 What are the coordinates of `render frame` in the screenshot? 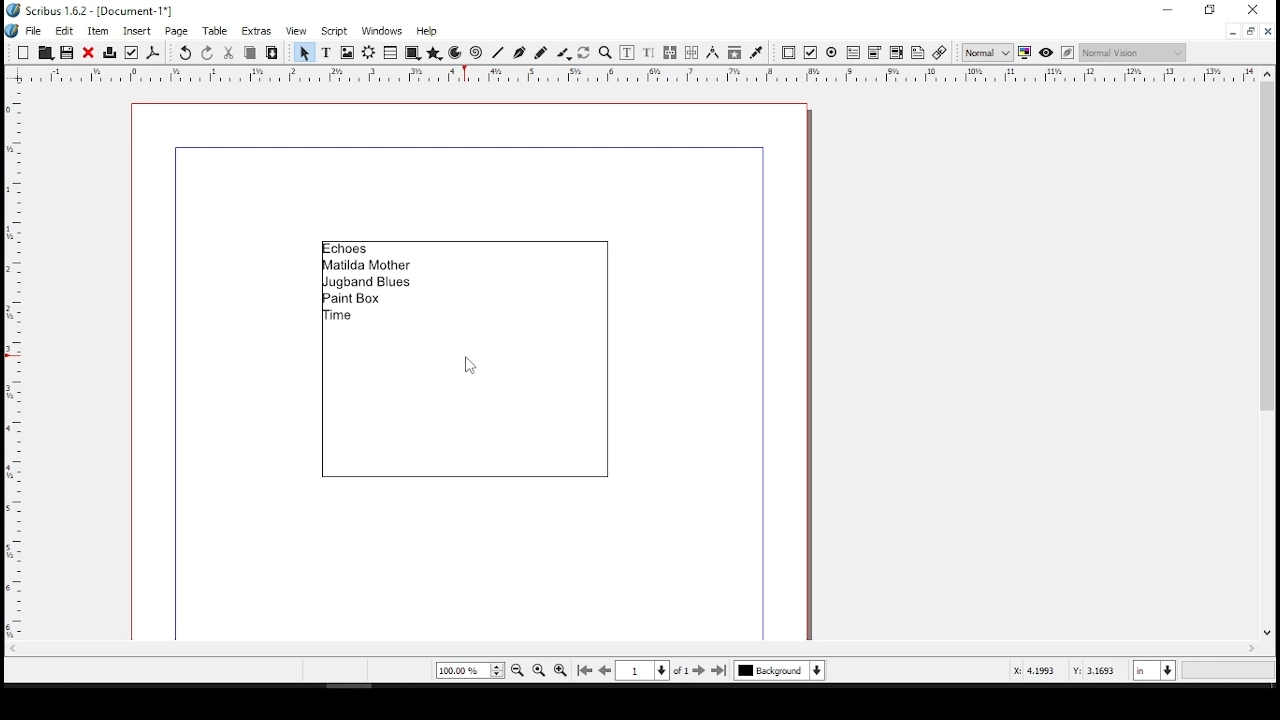 It's located at (369, 53).